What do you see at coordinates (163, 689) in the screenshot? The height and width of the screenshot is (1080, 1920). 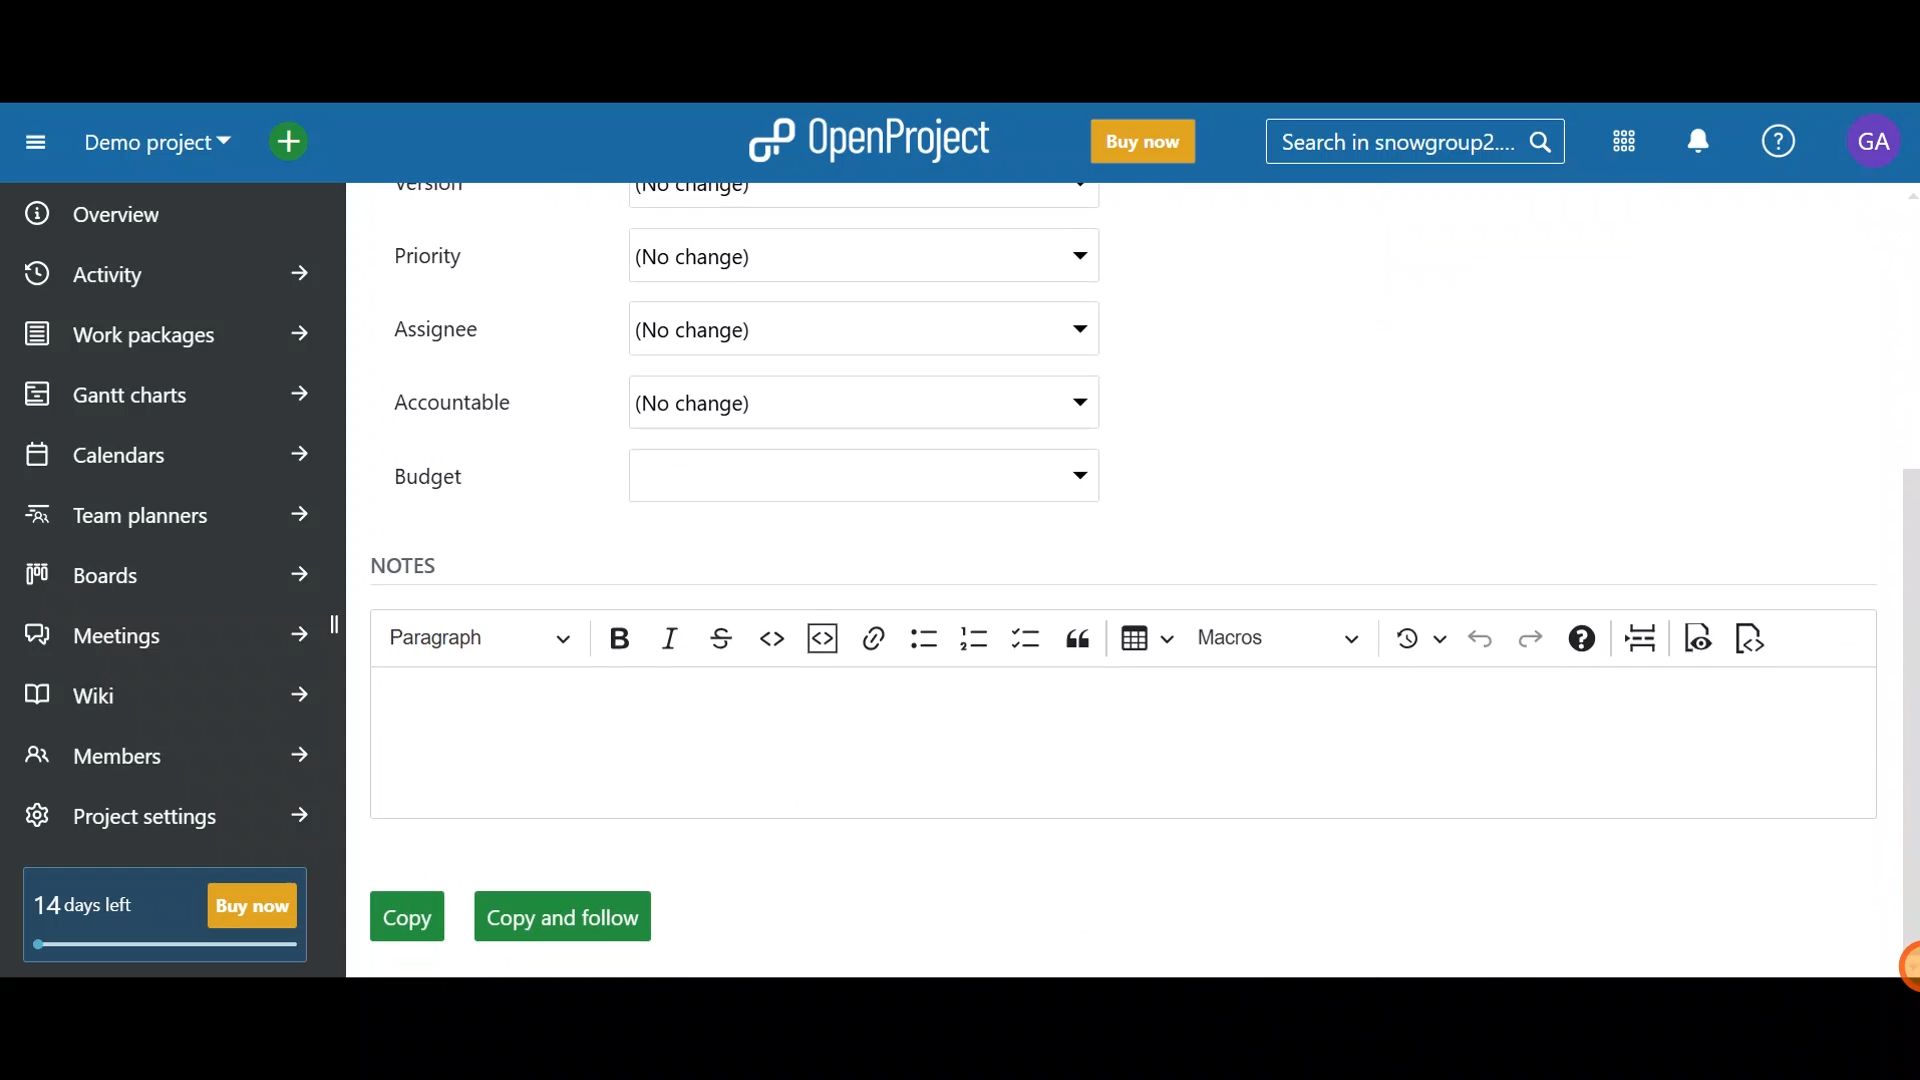 I see `Wiki` at bounding box center [163, 689].